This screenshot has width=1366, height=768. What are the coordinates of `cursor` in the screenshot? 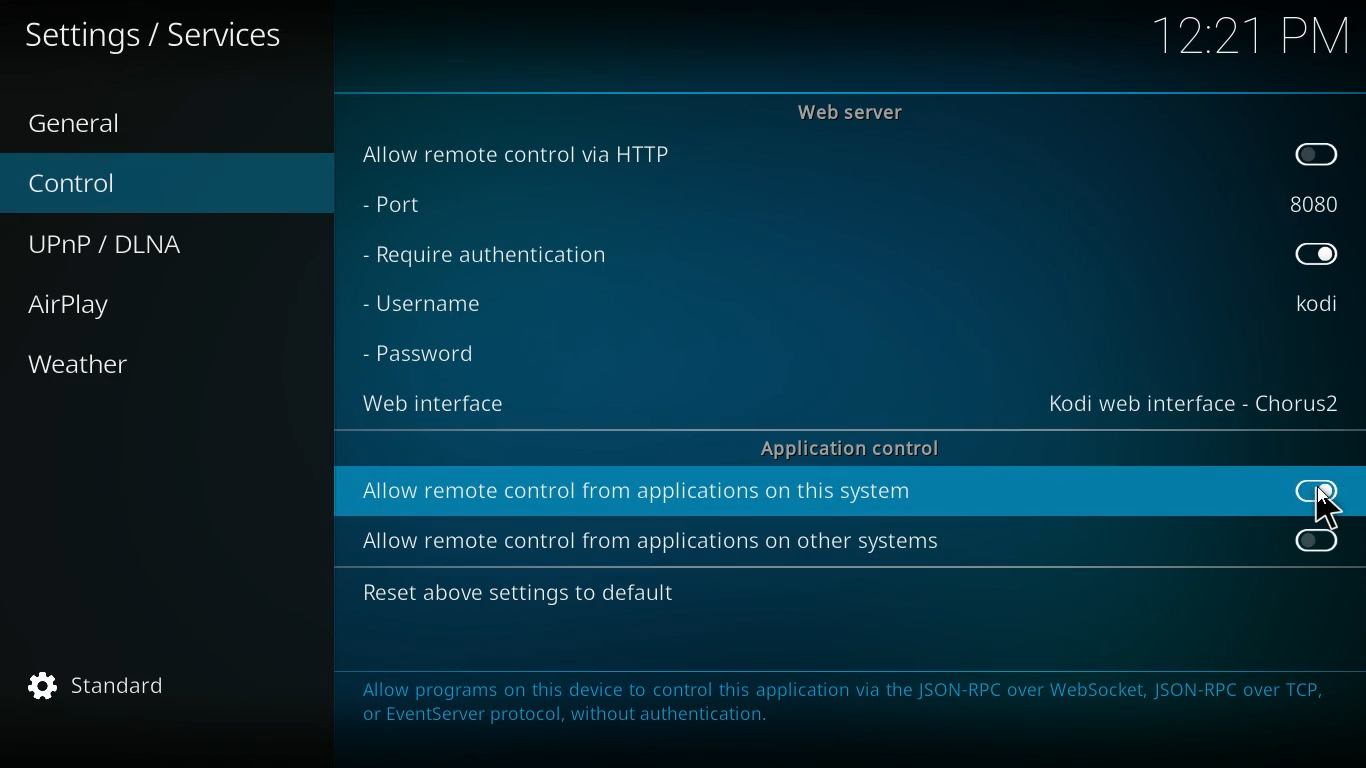 It's located at (1328, 509).